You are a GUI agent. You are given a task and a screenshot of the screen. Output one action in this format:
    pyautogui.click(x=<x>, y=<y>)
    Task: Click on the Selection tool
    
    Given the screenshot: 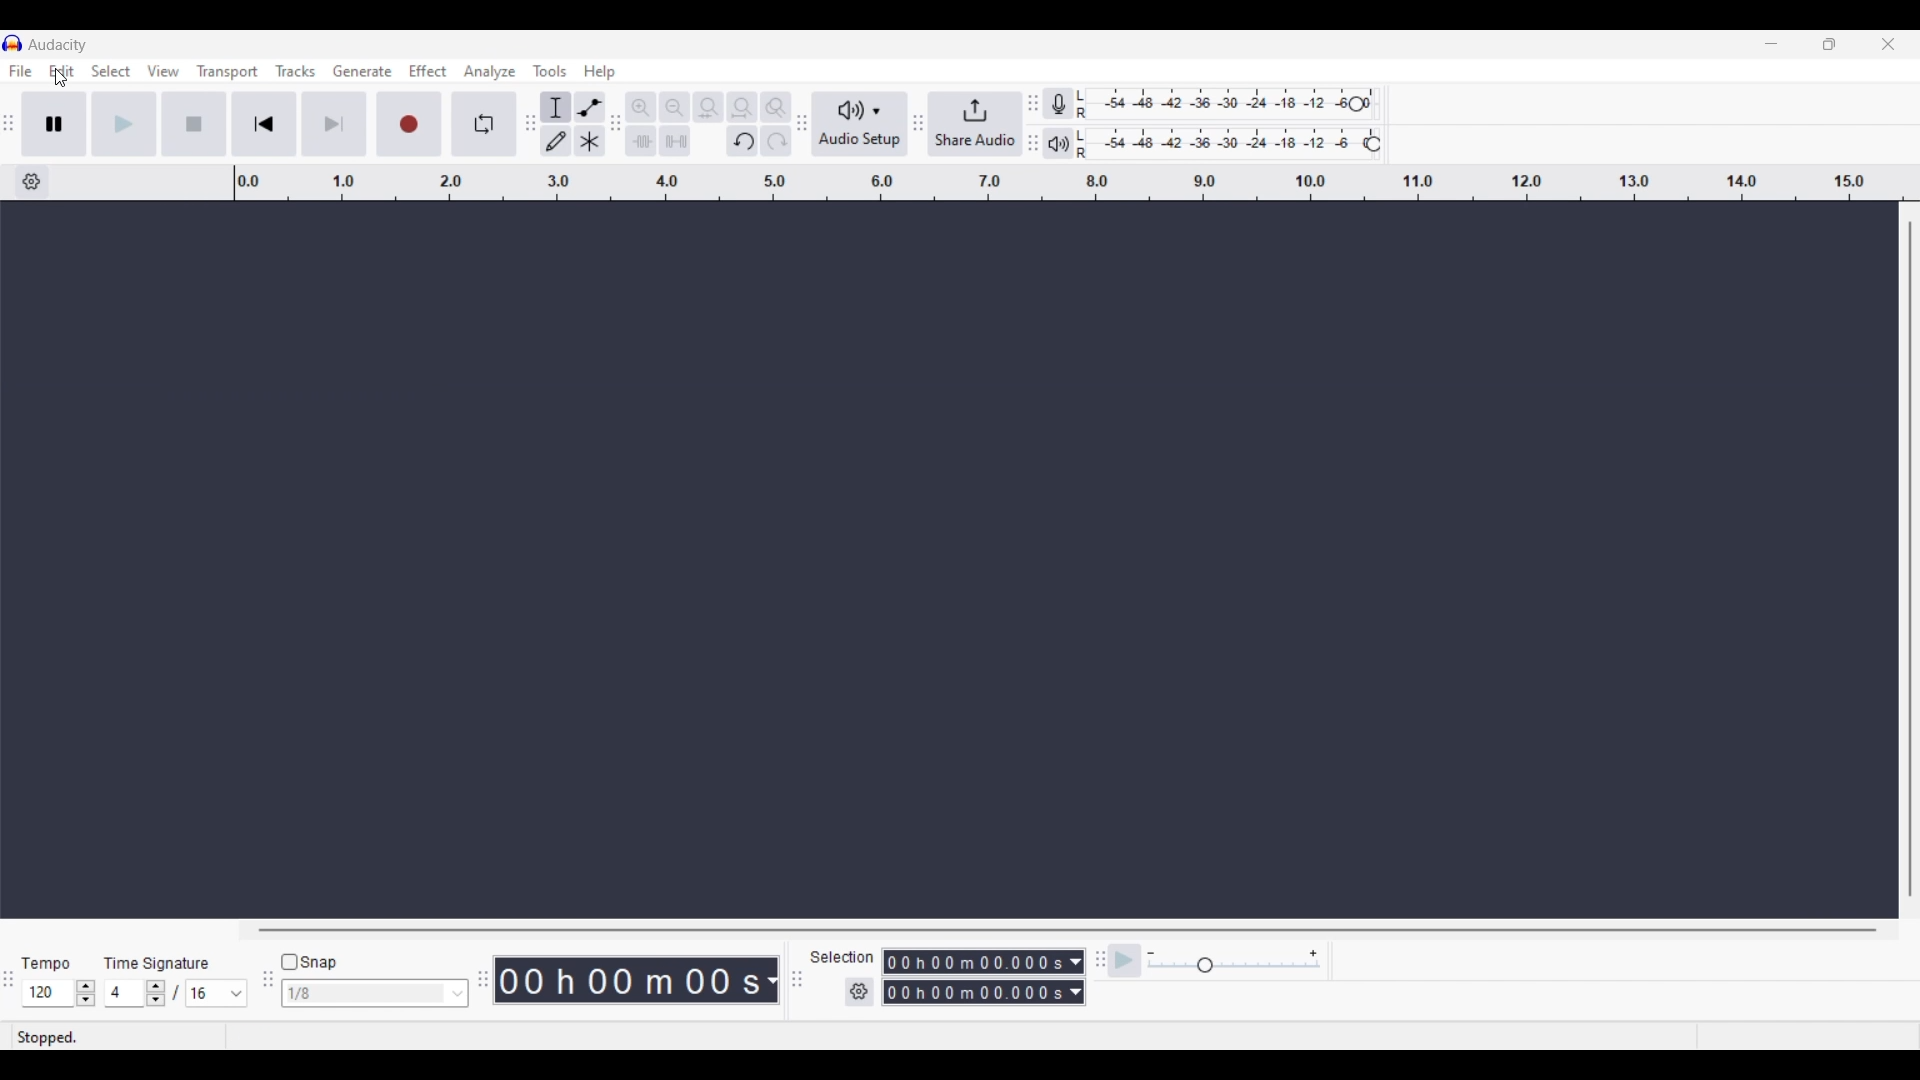 What is the action you would take?
    pyautogui.click(x=556, y=107)
    